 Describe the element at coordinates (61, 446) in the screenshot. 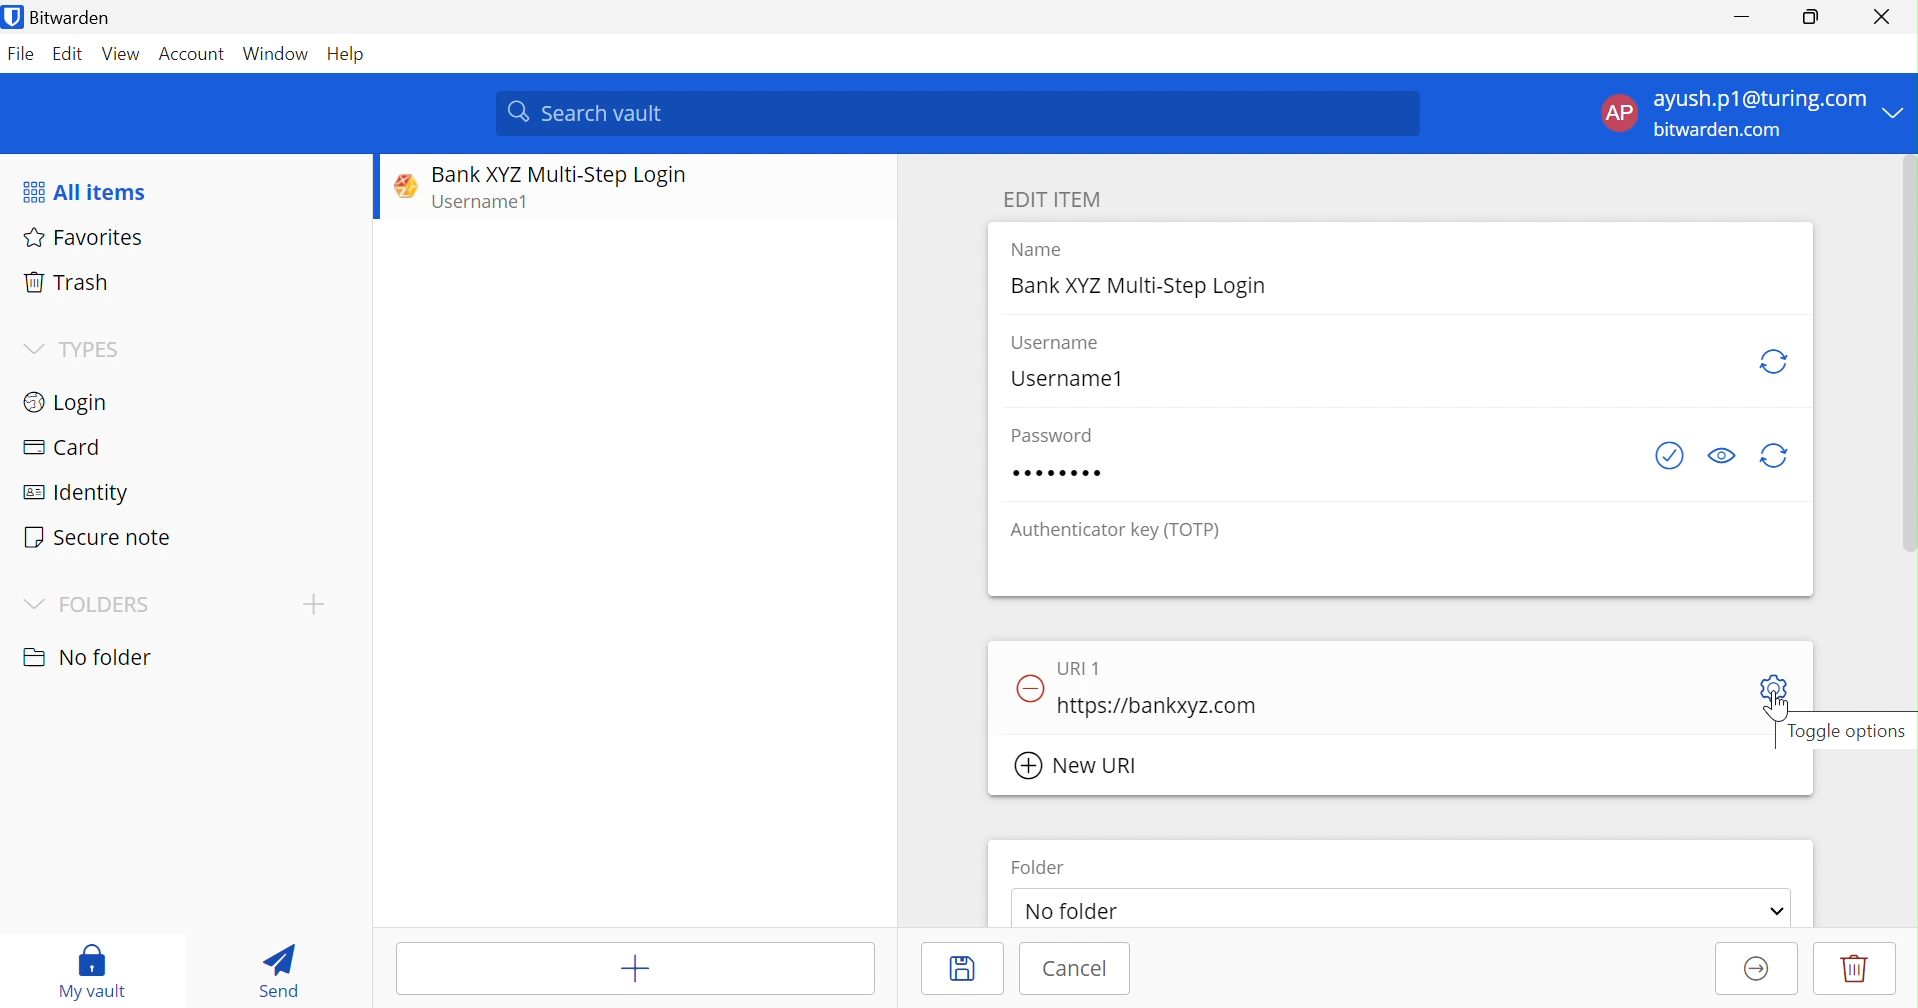

I see `Card` at that location.